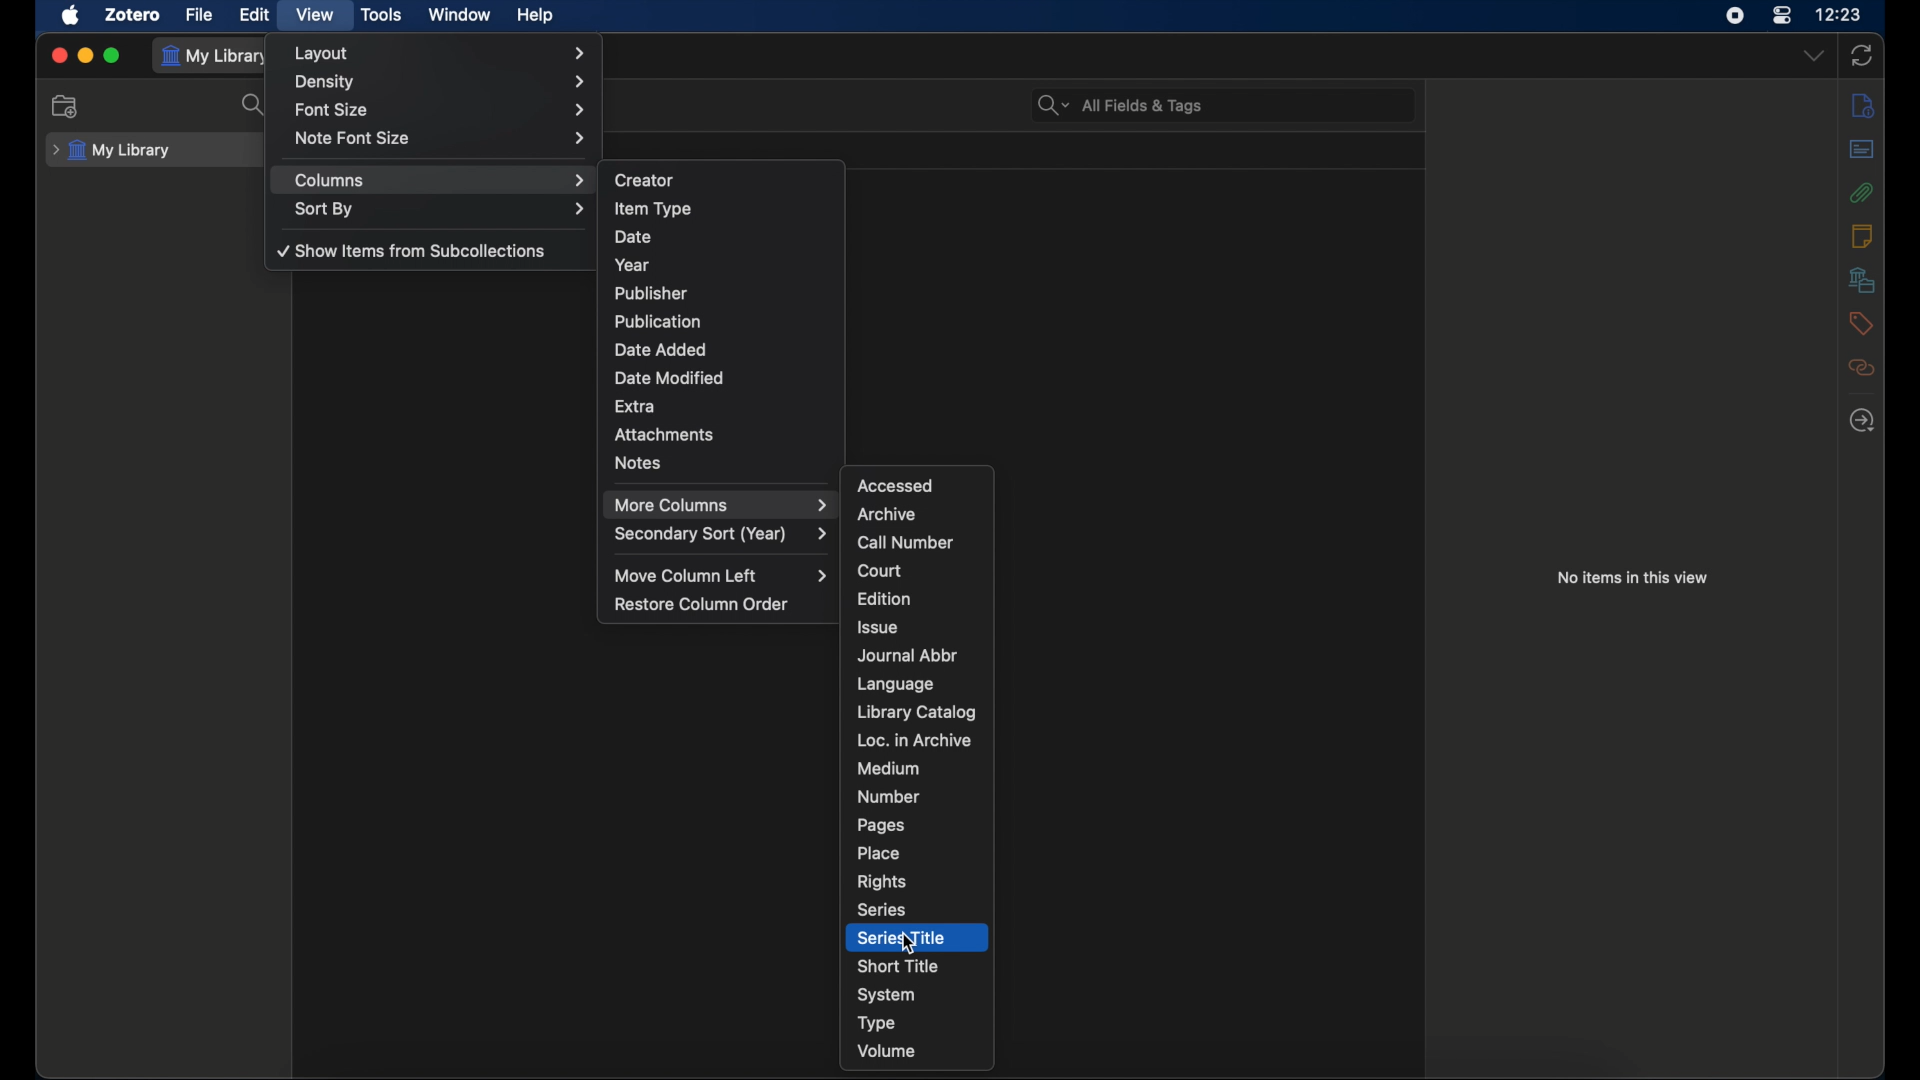  Describe the element at coordinates (461, 15) in the screenshot. I see `window` at that location.